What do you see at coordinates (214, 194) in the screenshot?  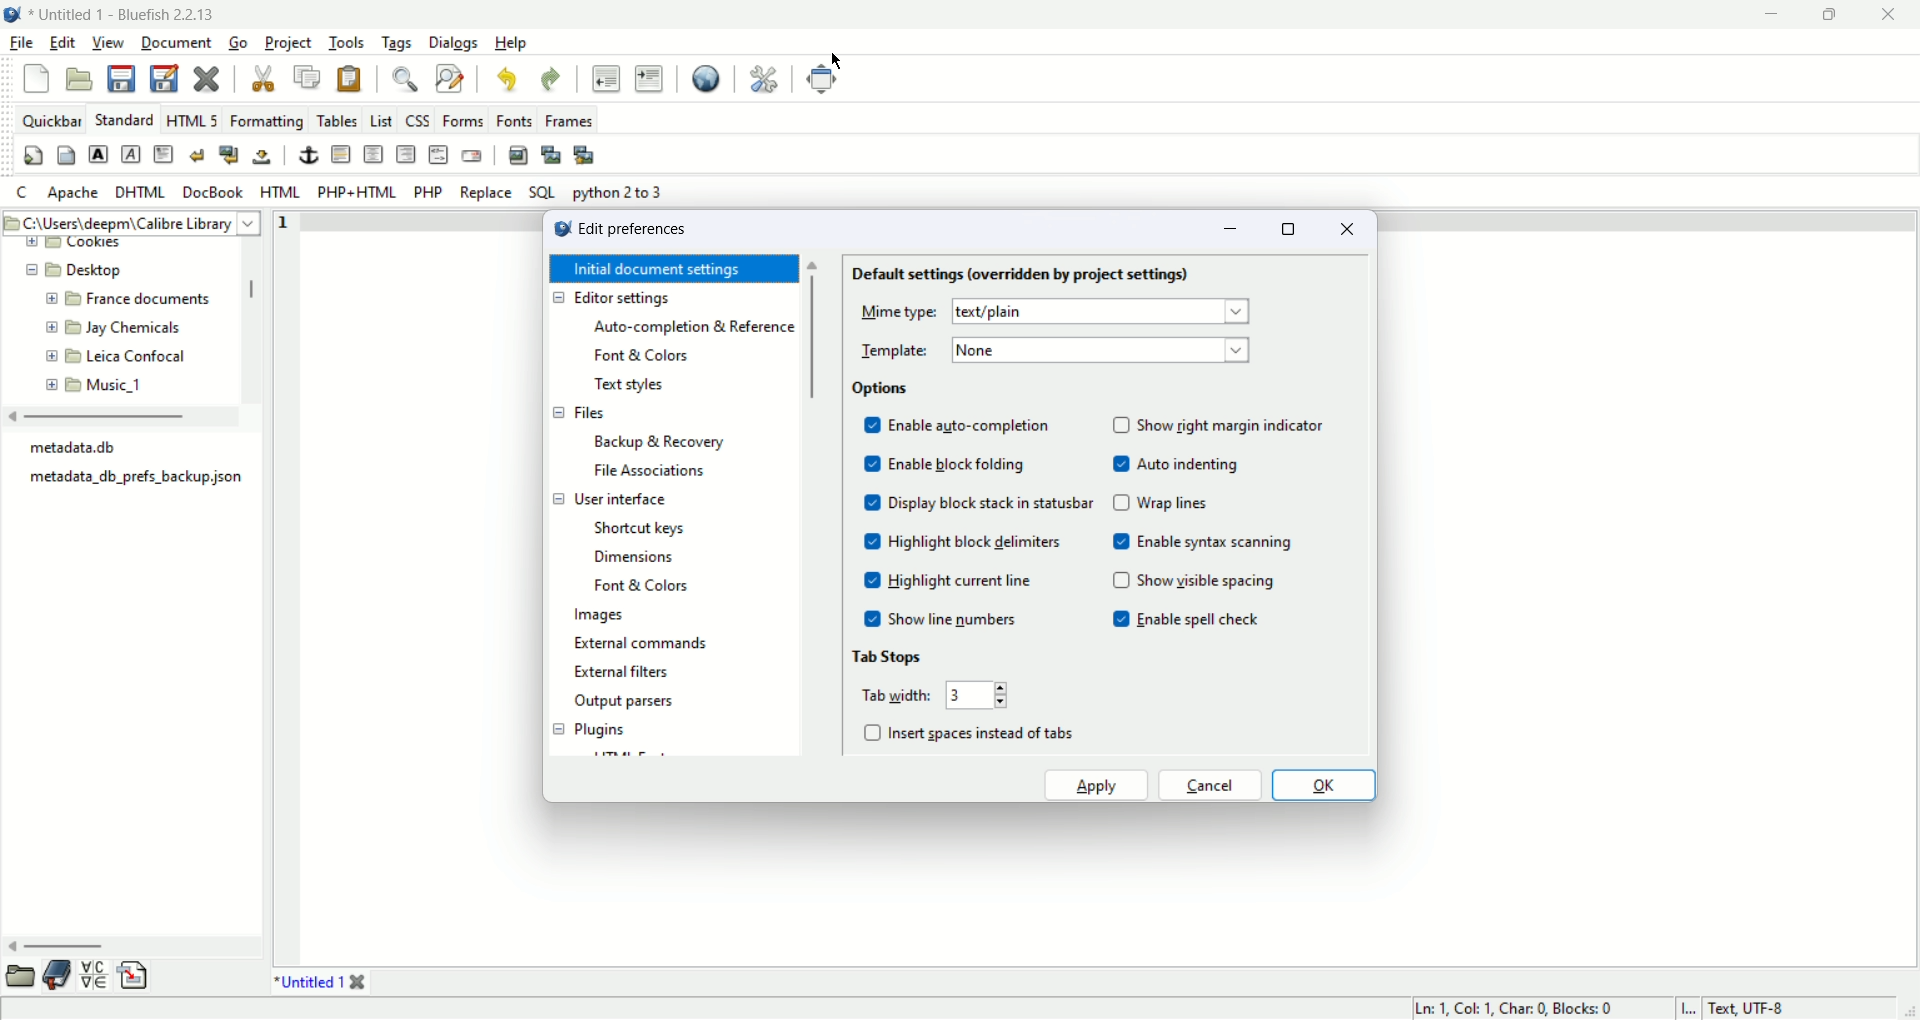 I see `docbook` at bounding box center [214, 194].